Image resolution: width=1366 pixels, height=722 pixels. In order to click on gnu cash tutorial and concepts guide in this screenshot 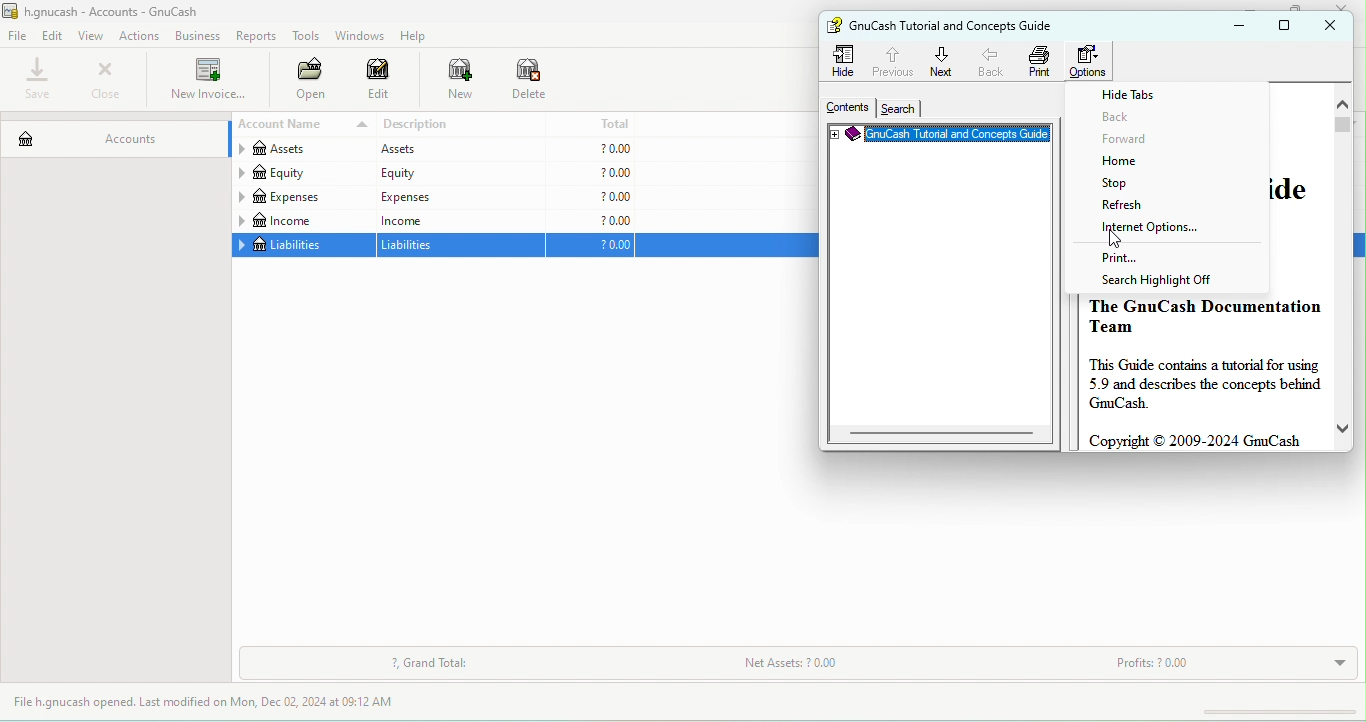, I will do `click(959, 25)`.